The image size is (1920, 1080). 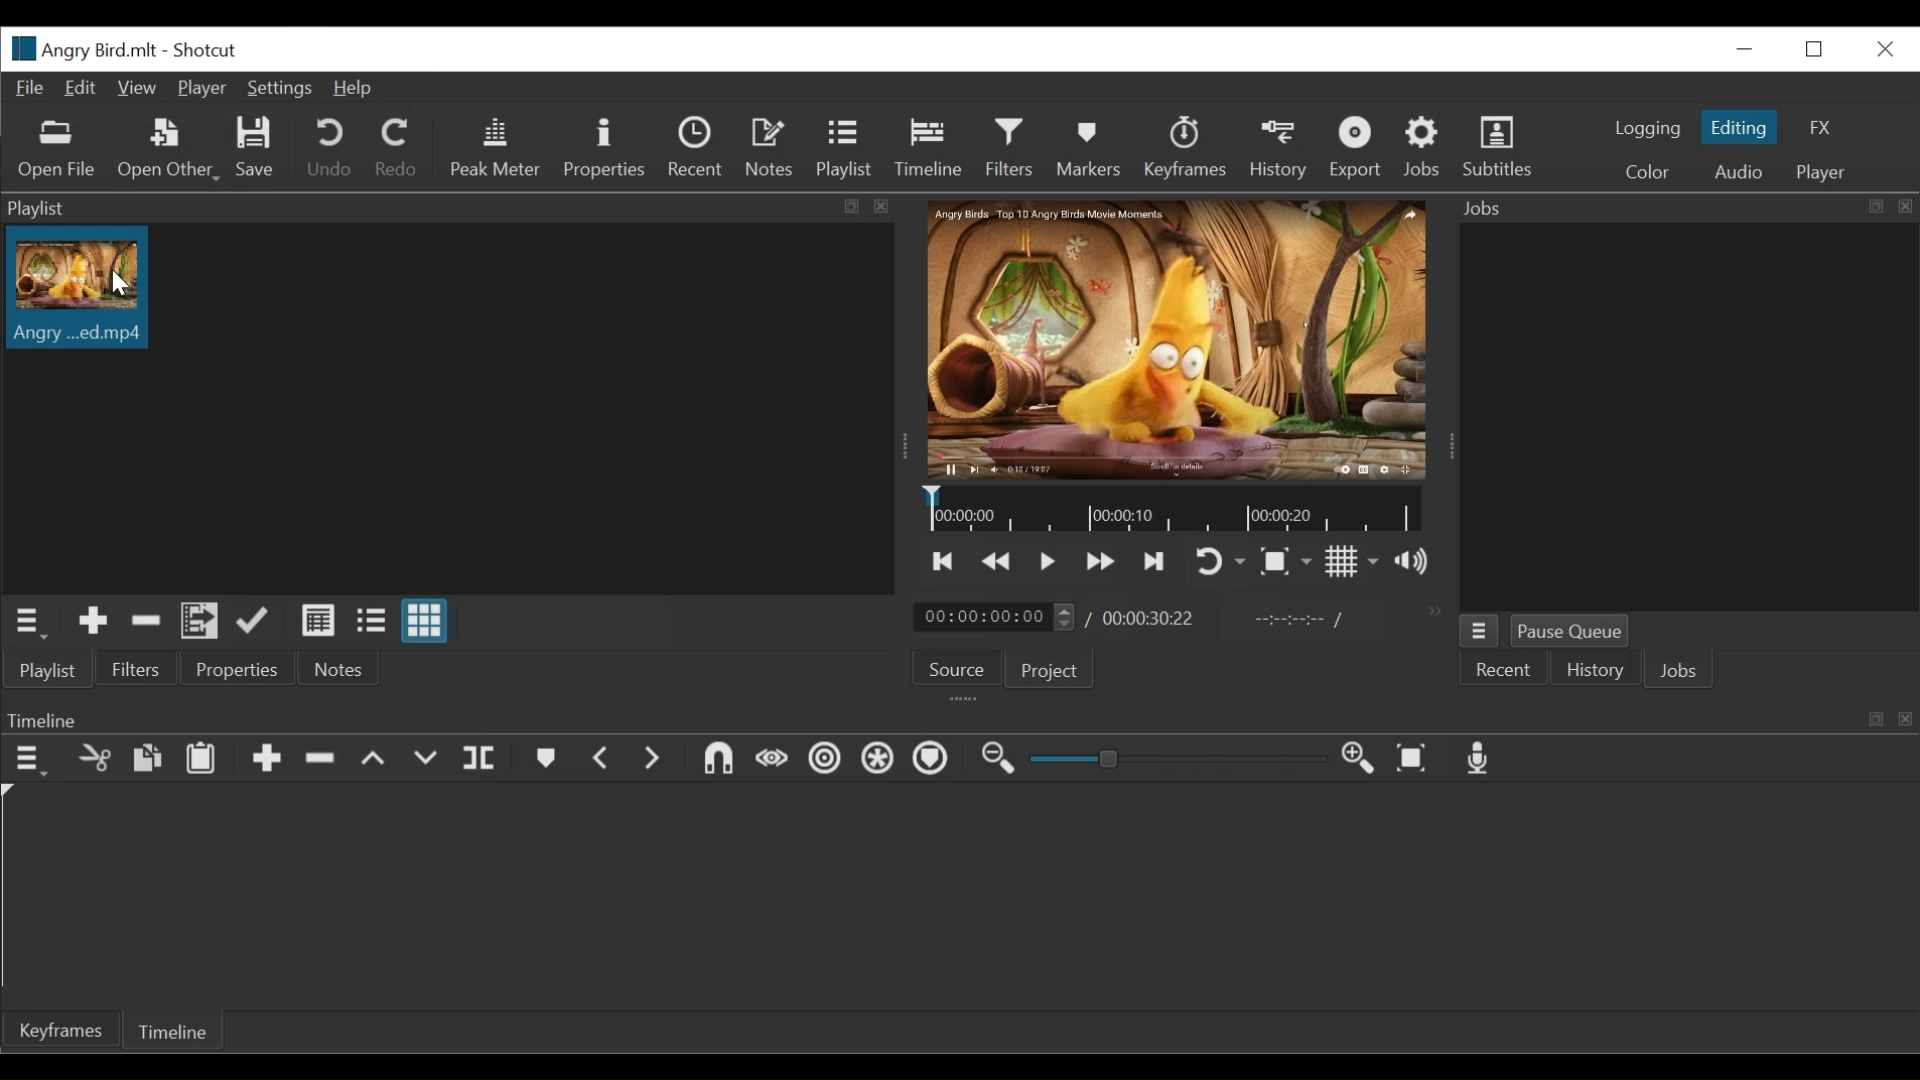 I want to click on Notes, so click(x=345, y=667).